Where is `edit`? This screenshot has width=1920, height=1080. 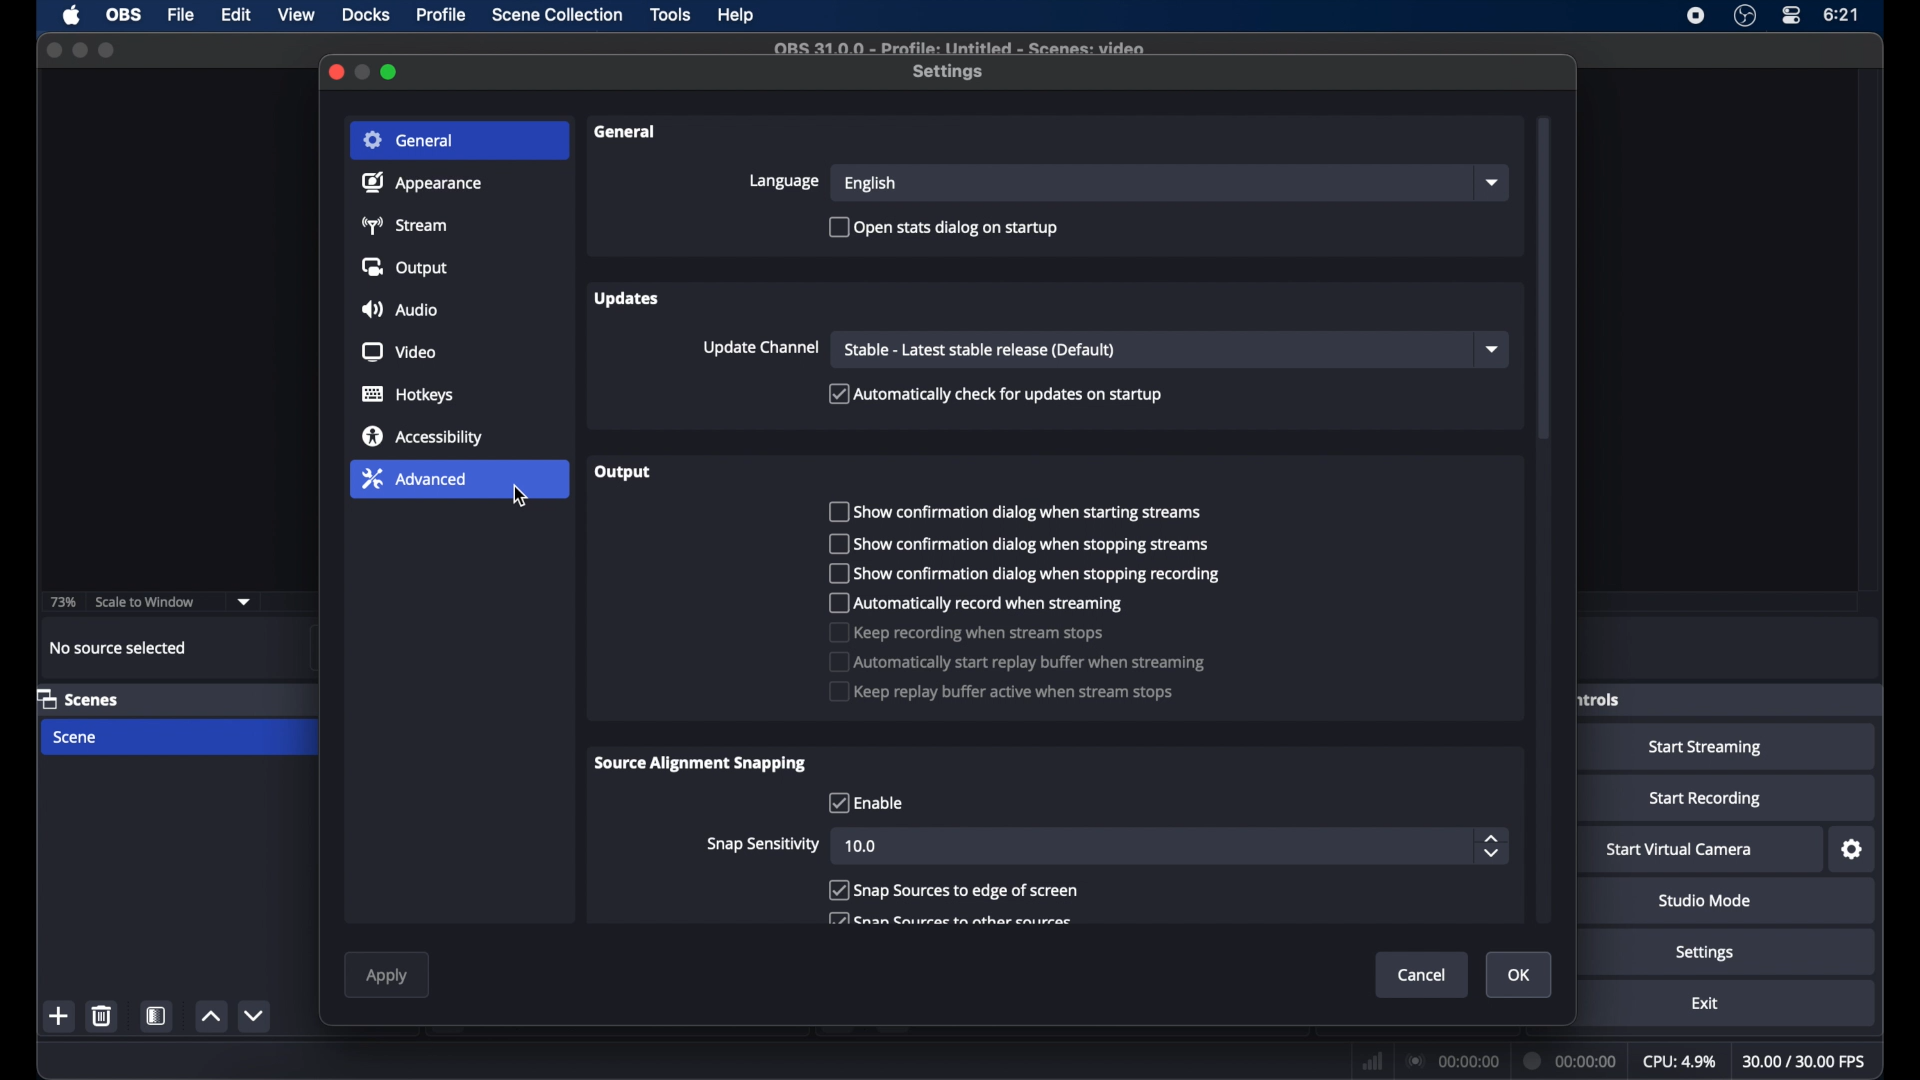
edit is located at coordinates (238, 16).